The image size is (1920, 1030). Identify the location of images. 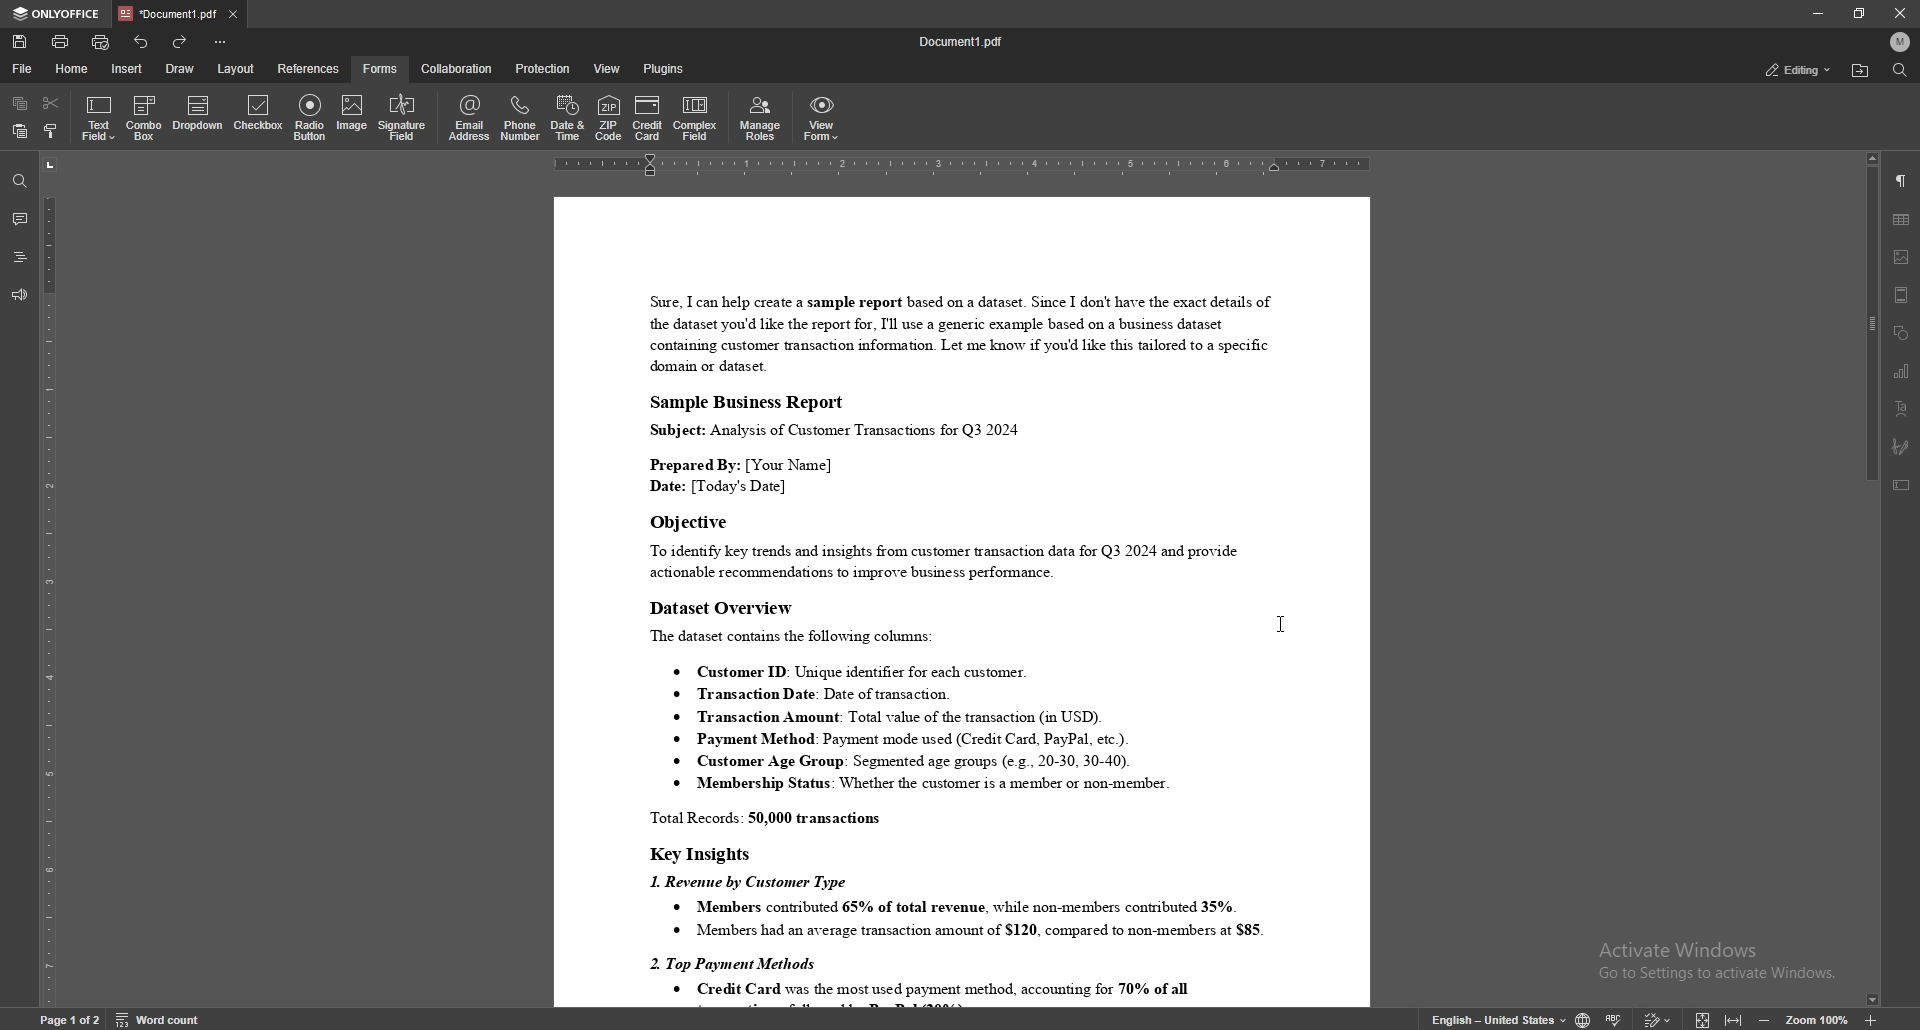
(1902, 257).